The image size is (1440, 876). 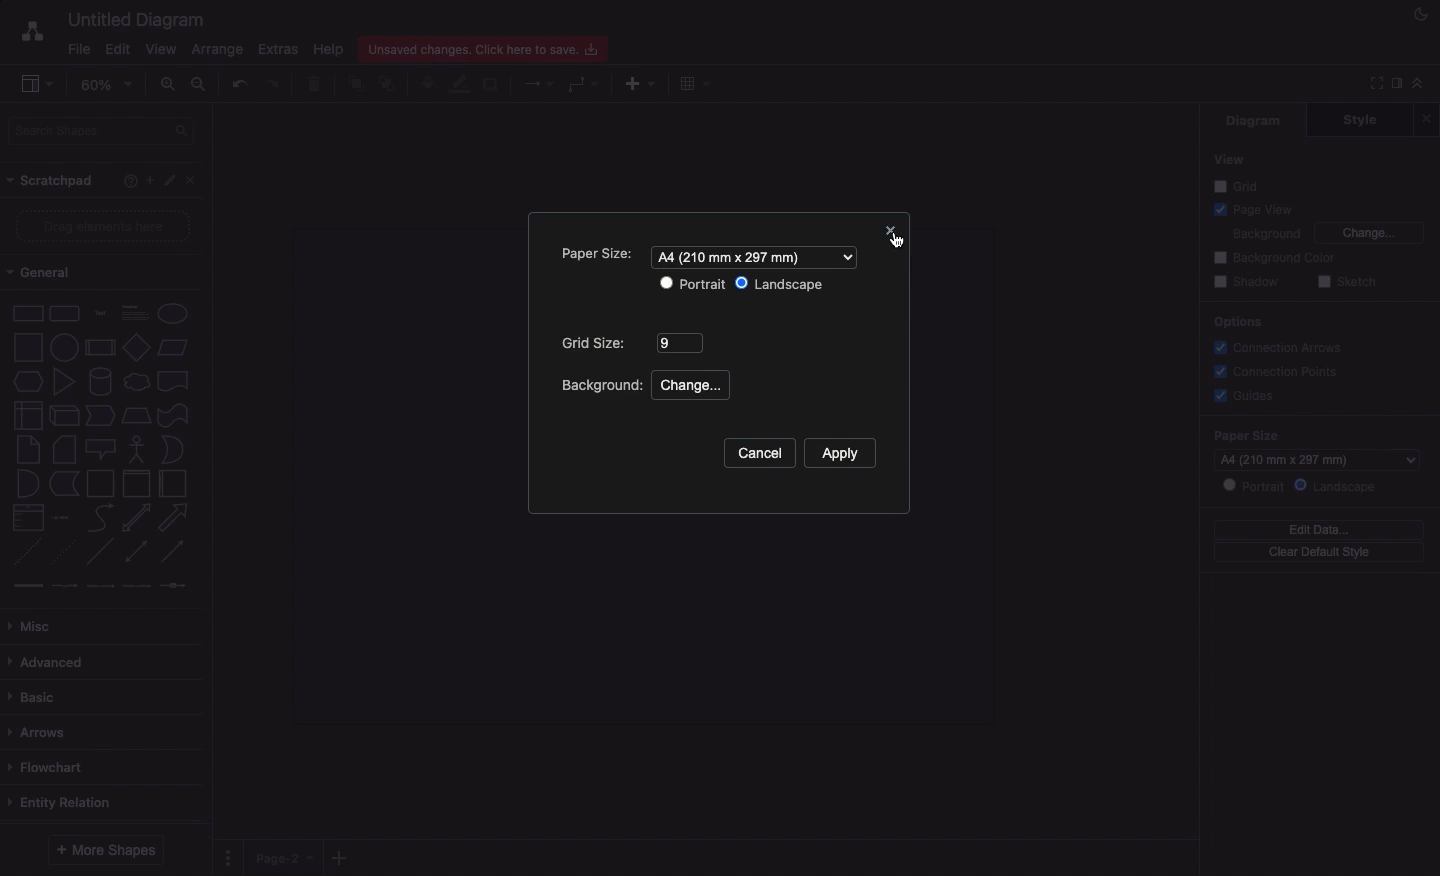 I want to click on Grid, so click(x=1239, y=185).